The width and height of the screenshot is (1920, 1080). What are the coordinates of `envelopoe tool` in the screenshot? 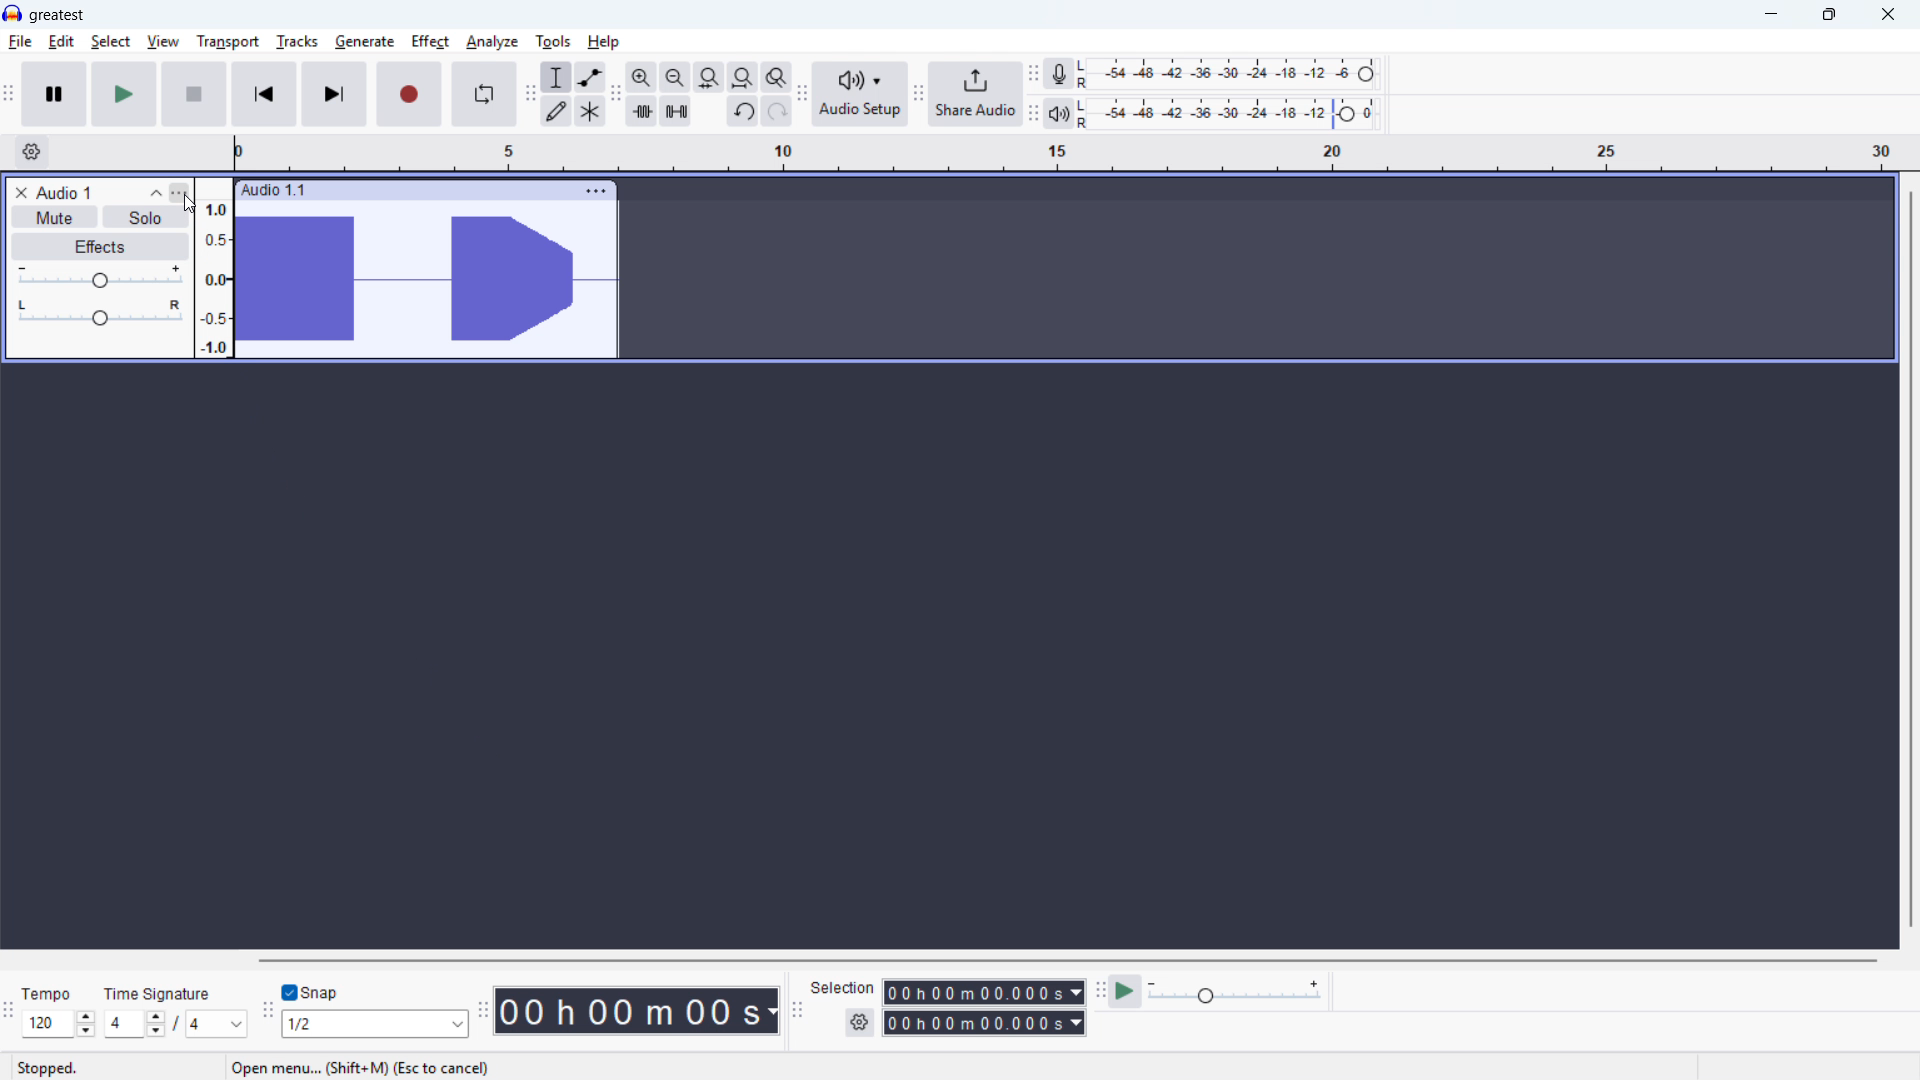 It's located at (591, 77).